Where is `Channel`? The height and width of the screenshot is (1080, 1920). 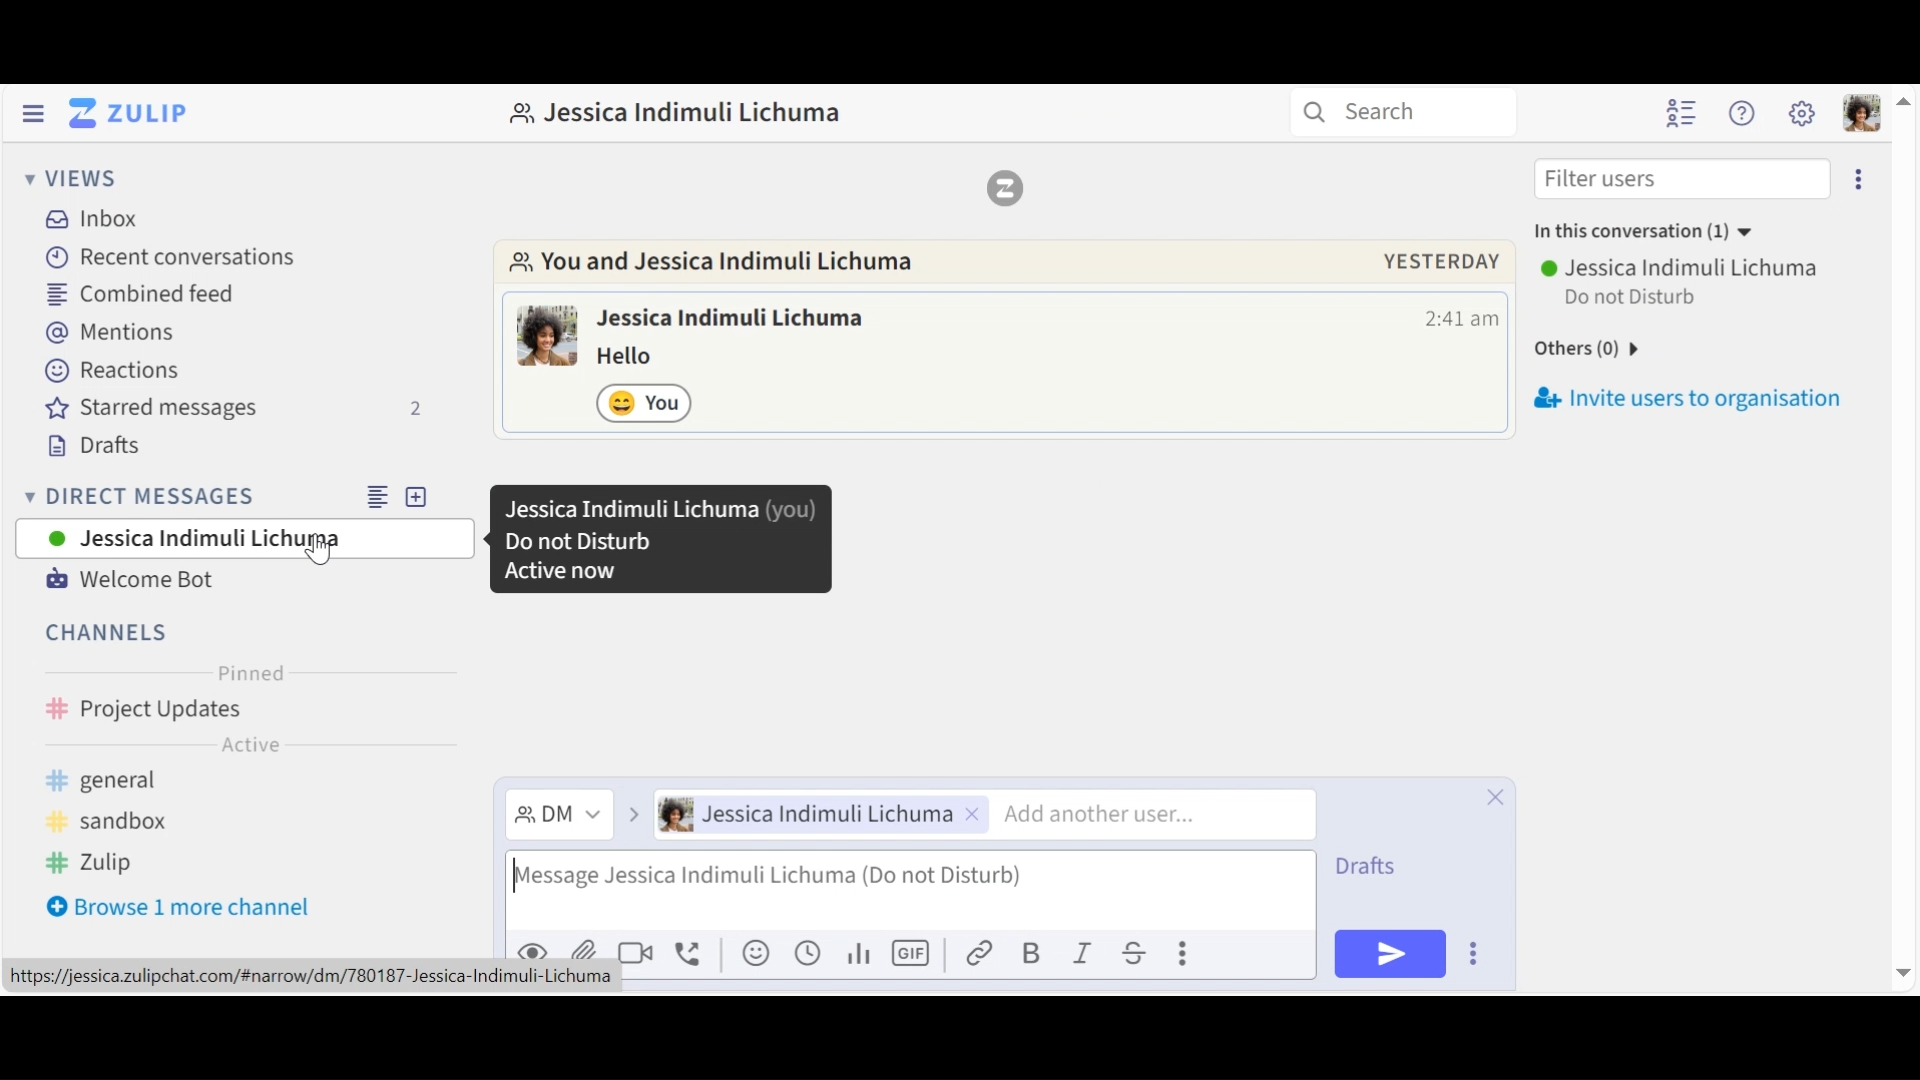 Channel is located at coordinates (244, 711).